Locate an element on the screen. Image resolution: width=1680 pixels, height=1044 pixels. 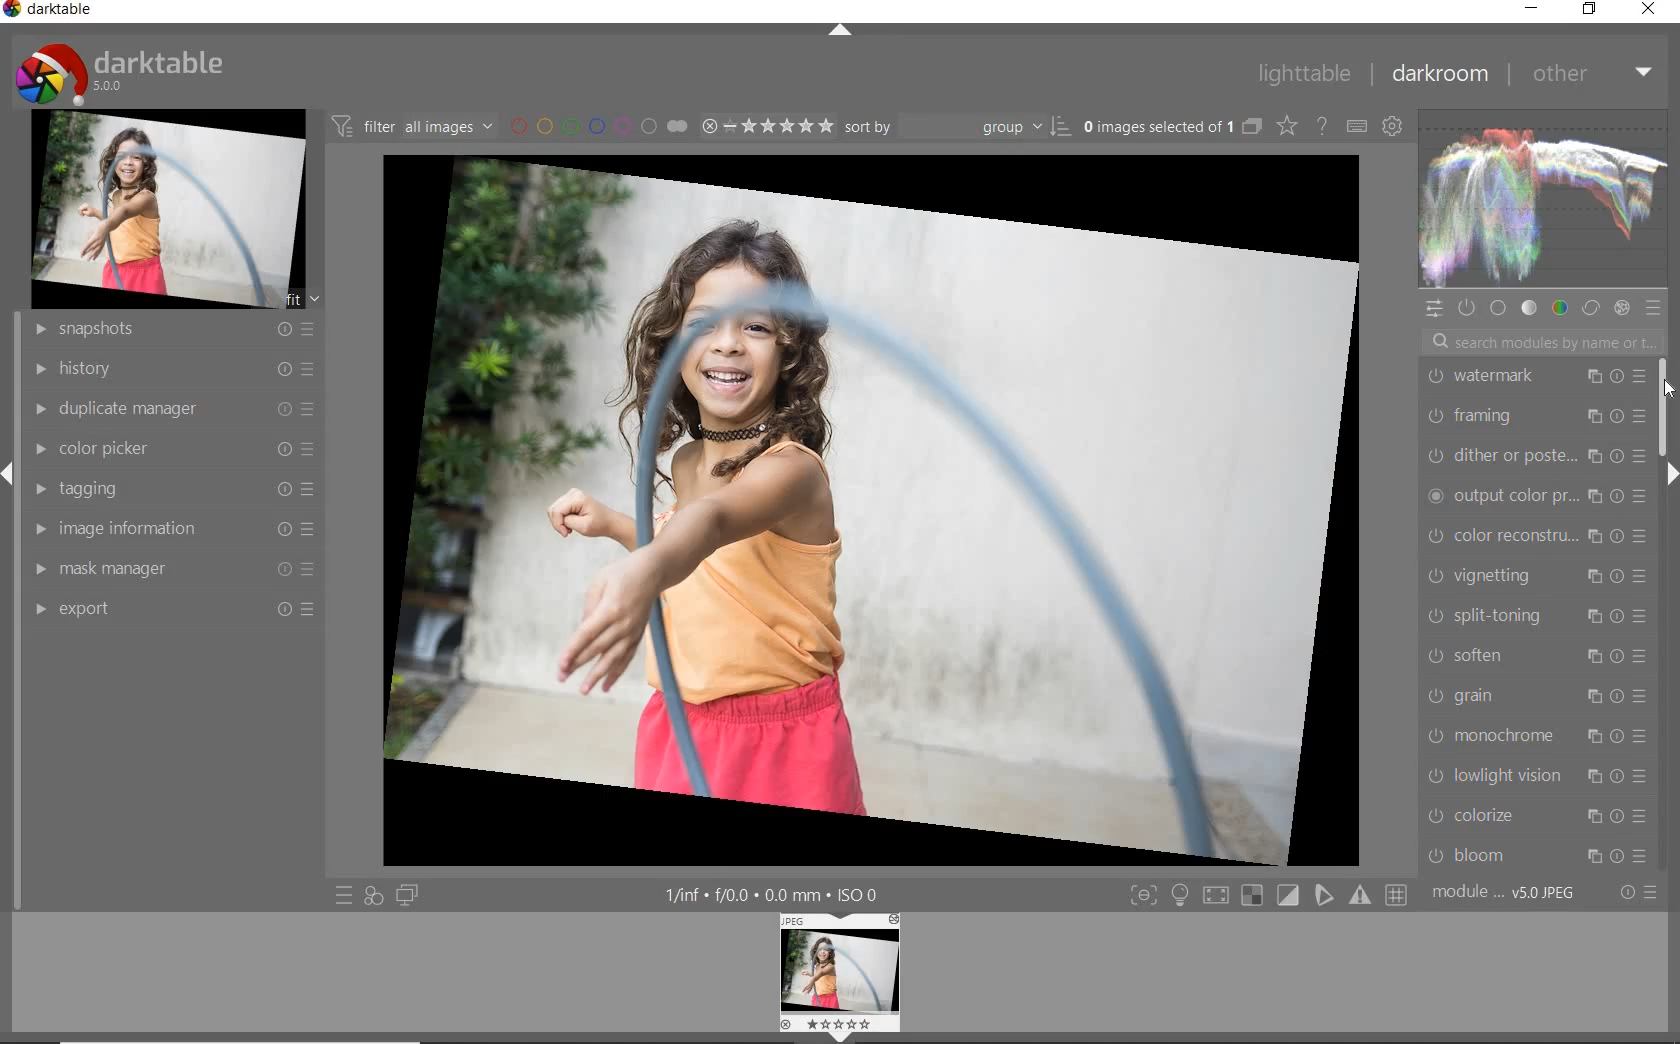
monochrome is located at coordinates (1538, 733).